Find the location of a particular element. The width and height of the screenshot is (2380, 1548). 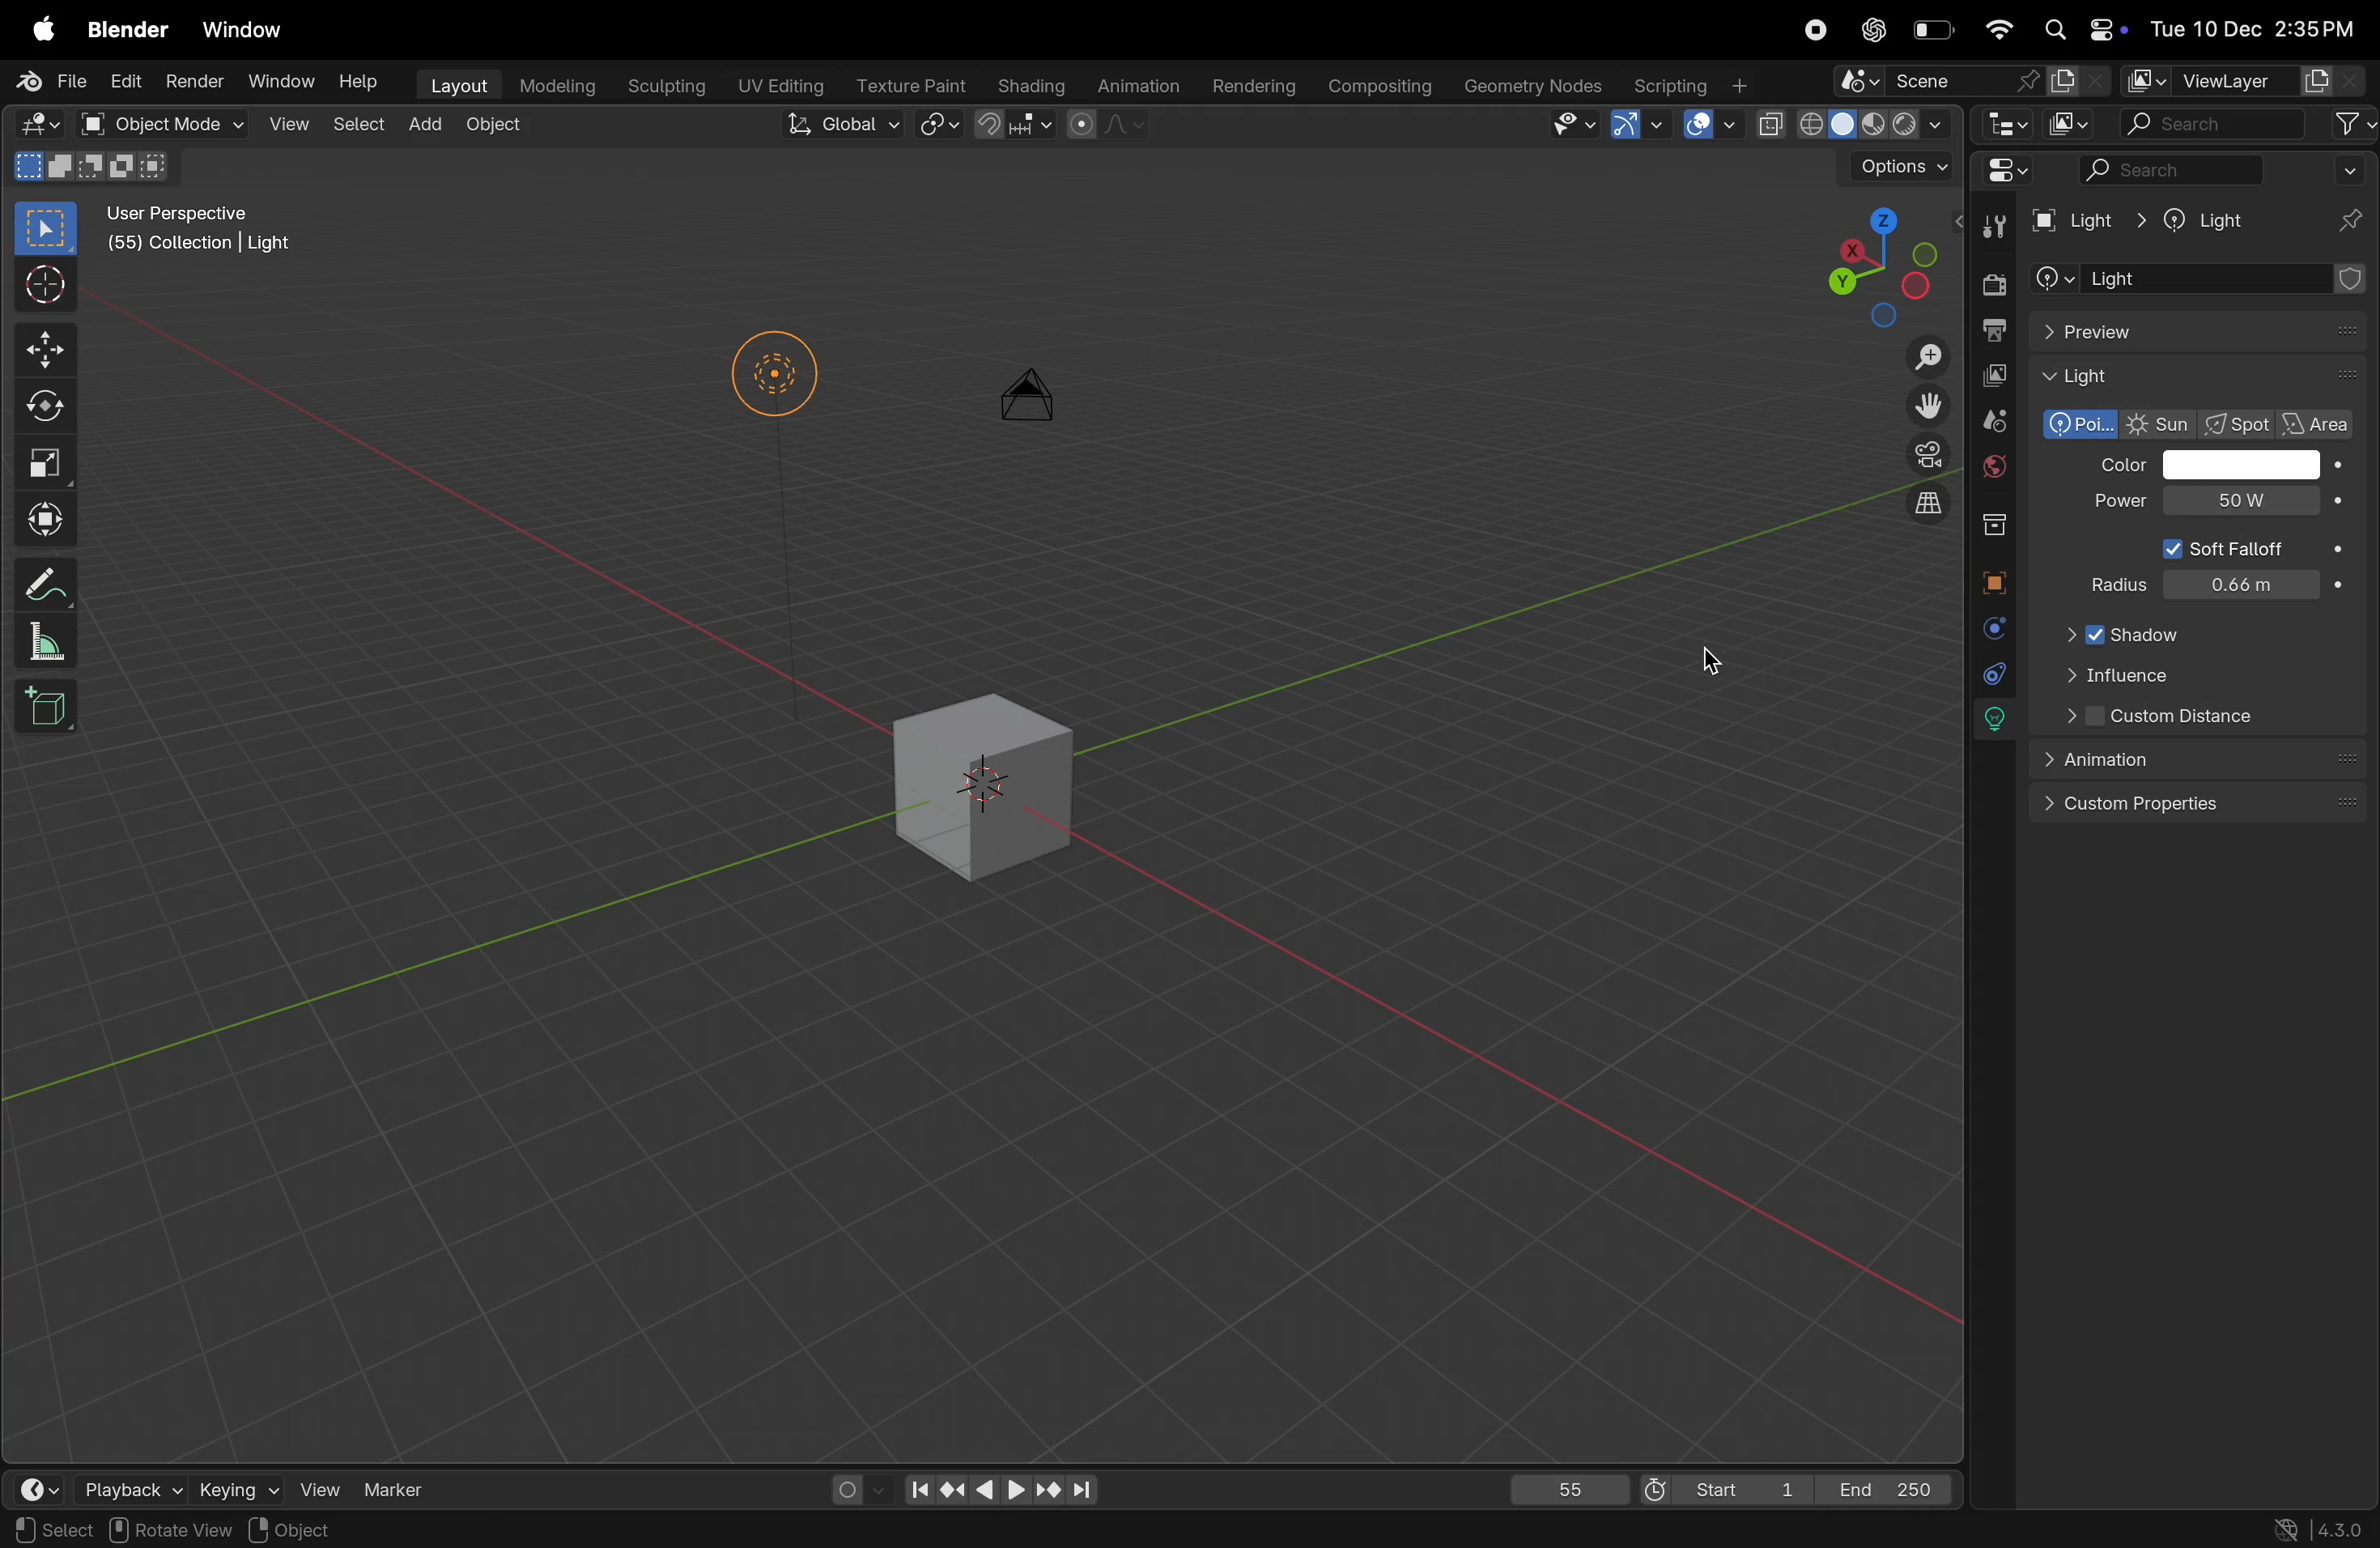

select is located at coordinates (360, 128).